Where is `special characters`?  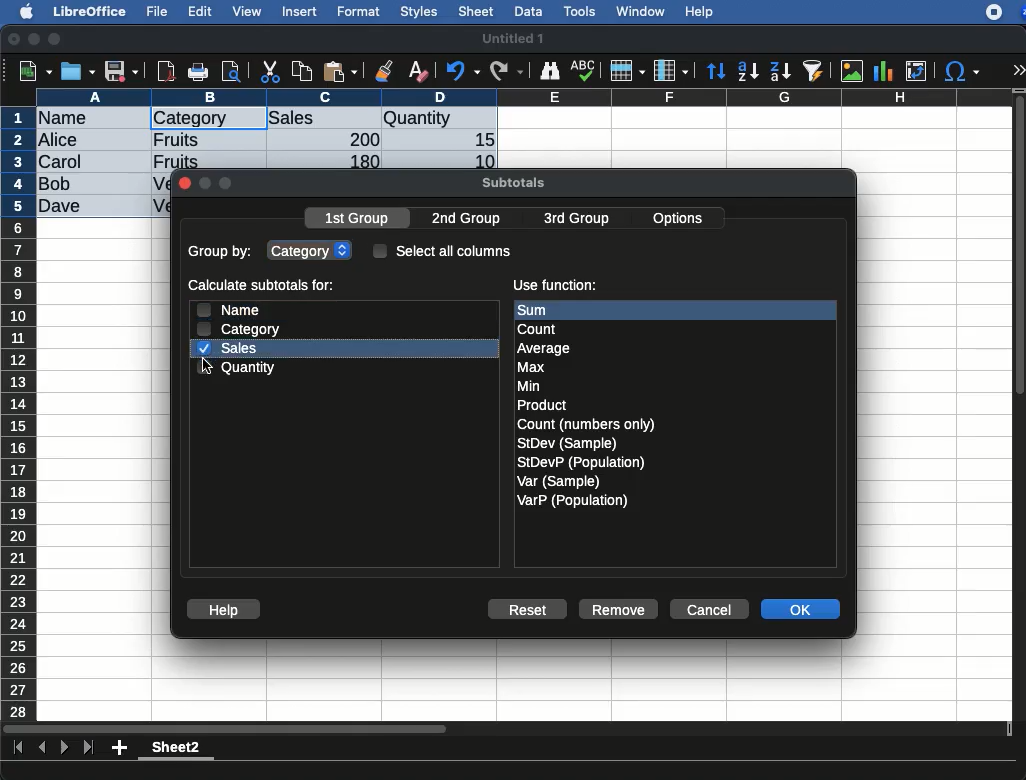 special characters is located at coordinates (960, 71).